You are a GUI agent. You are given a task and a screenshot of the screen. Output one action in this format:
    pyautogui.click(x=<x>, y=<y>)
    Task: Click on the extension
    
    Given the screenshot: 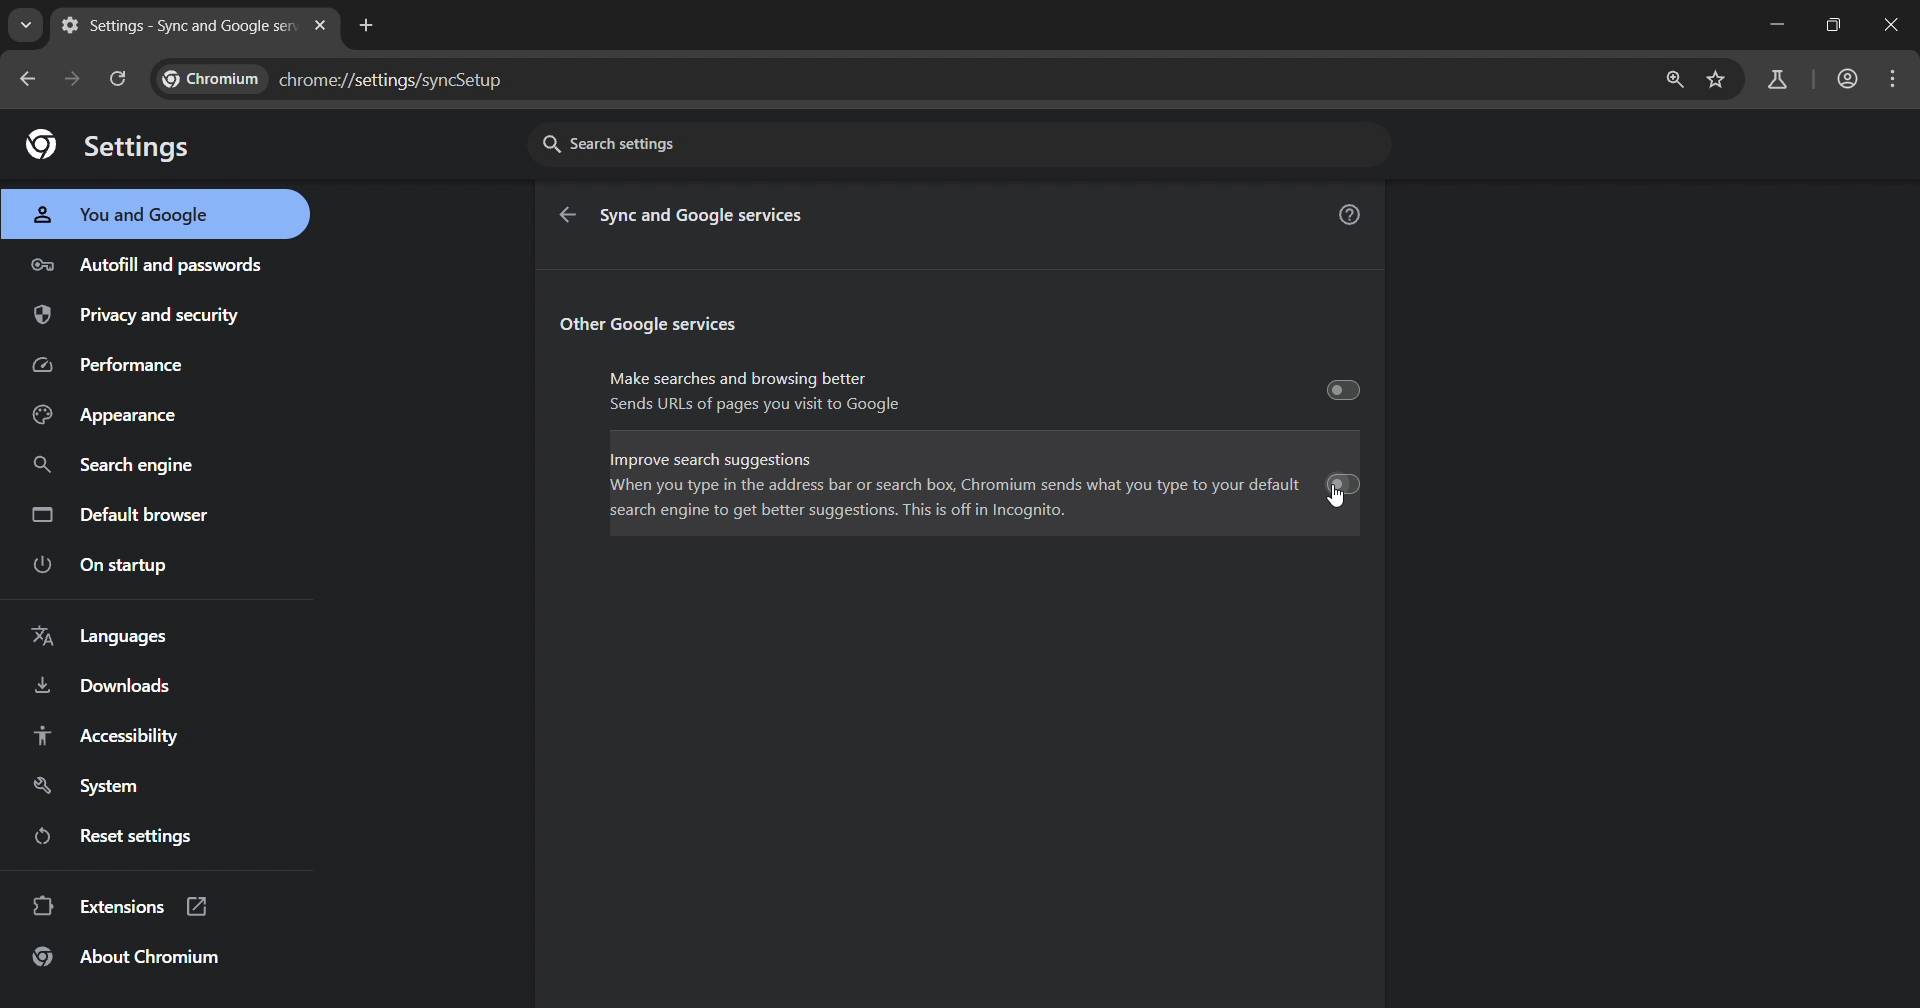 What is the action you would take?
    pyautogui.click(x=125, y=907)
    